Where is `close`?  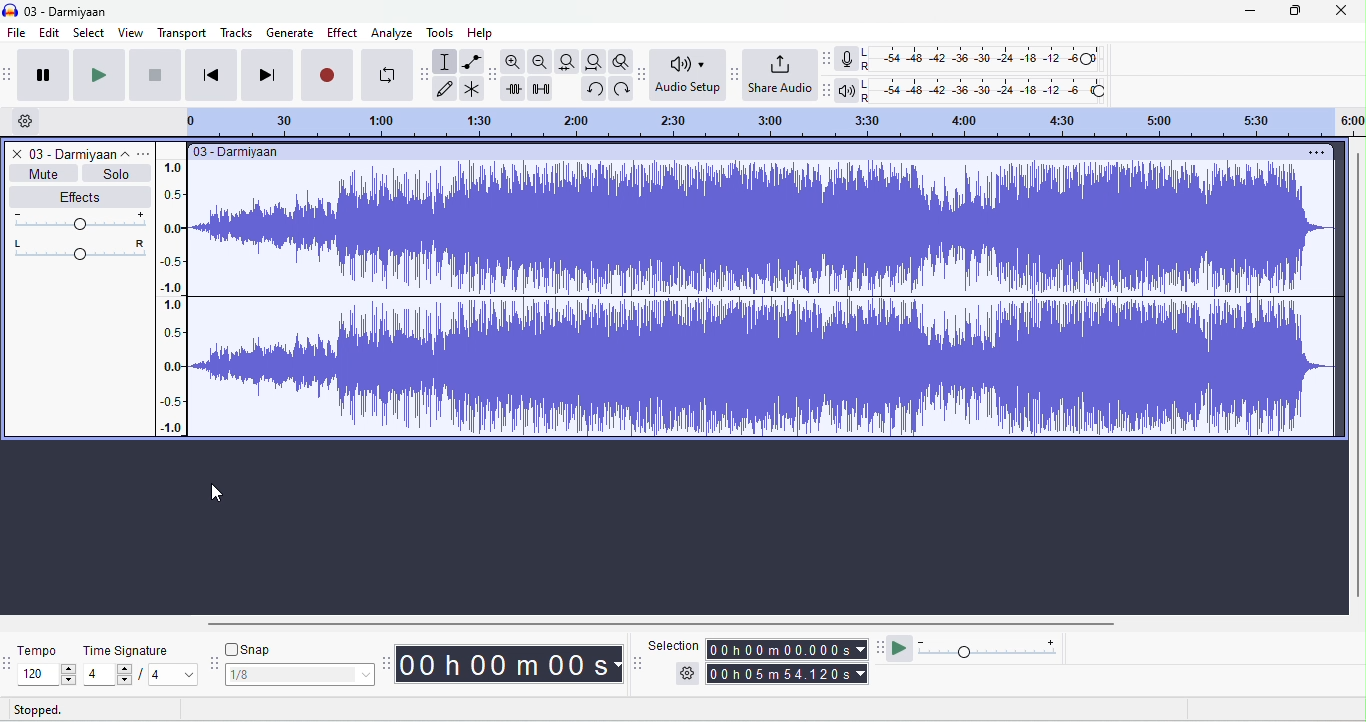 close is located at coordinates (15, 153).